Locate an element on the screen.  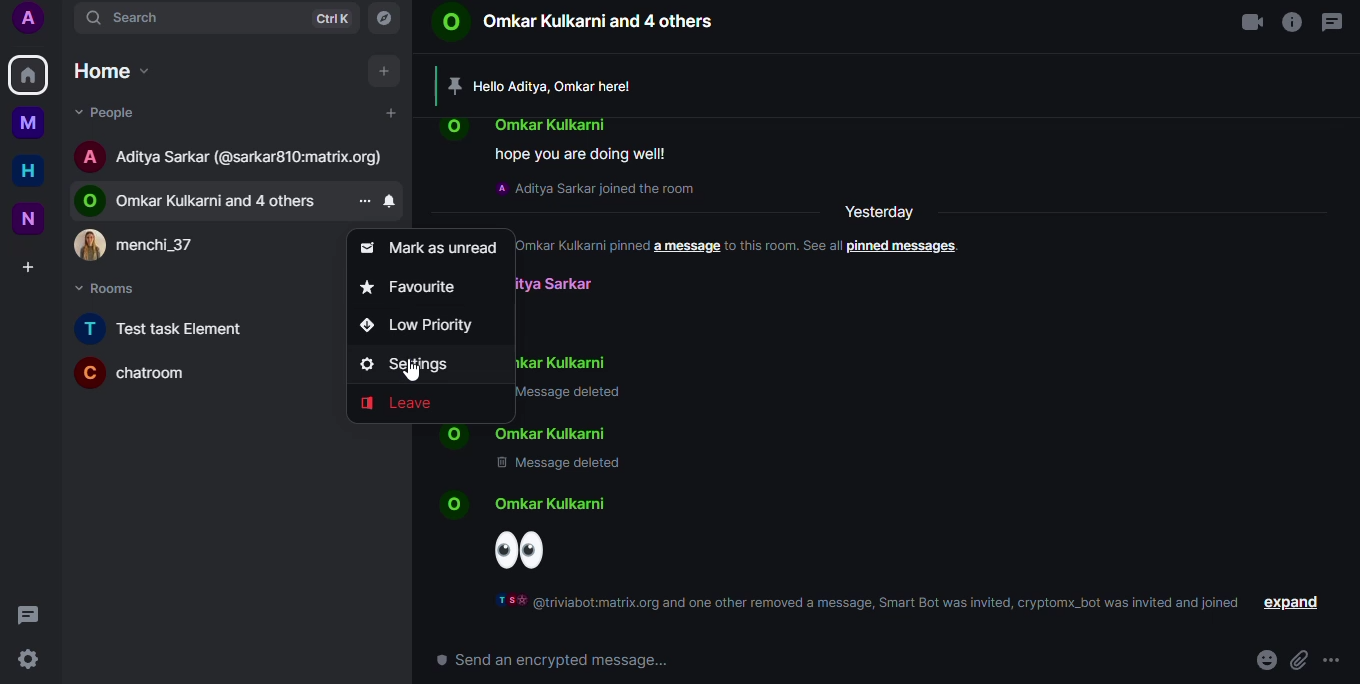
add is located at coordinates (394, 113).